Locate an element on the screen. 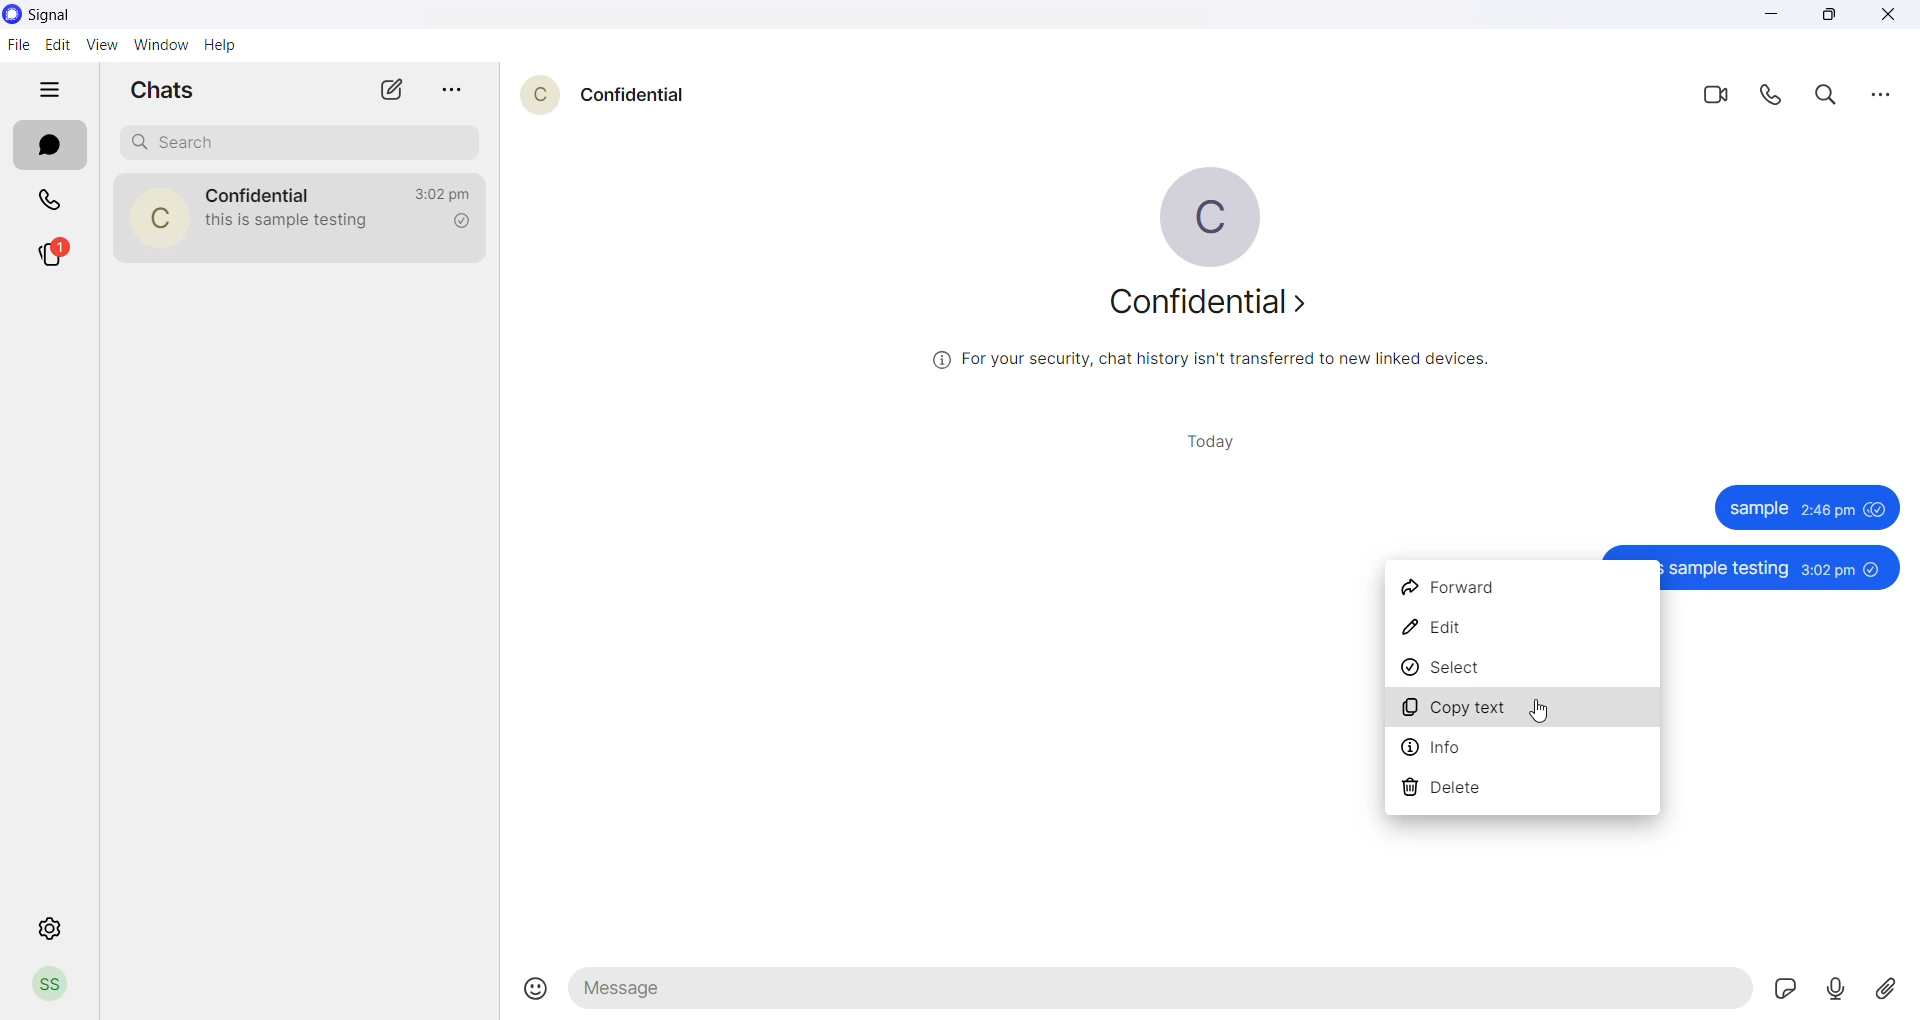 The width and height of the screenshot is (1920, 1020). settings  is located at coordinates (51, 927).